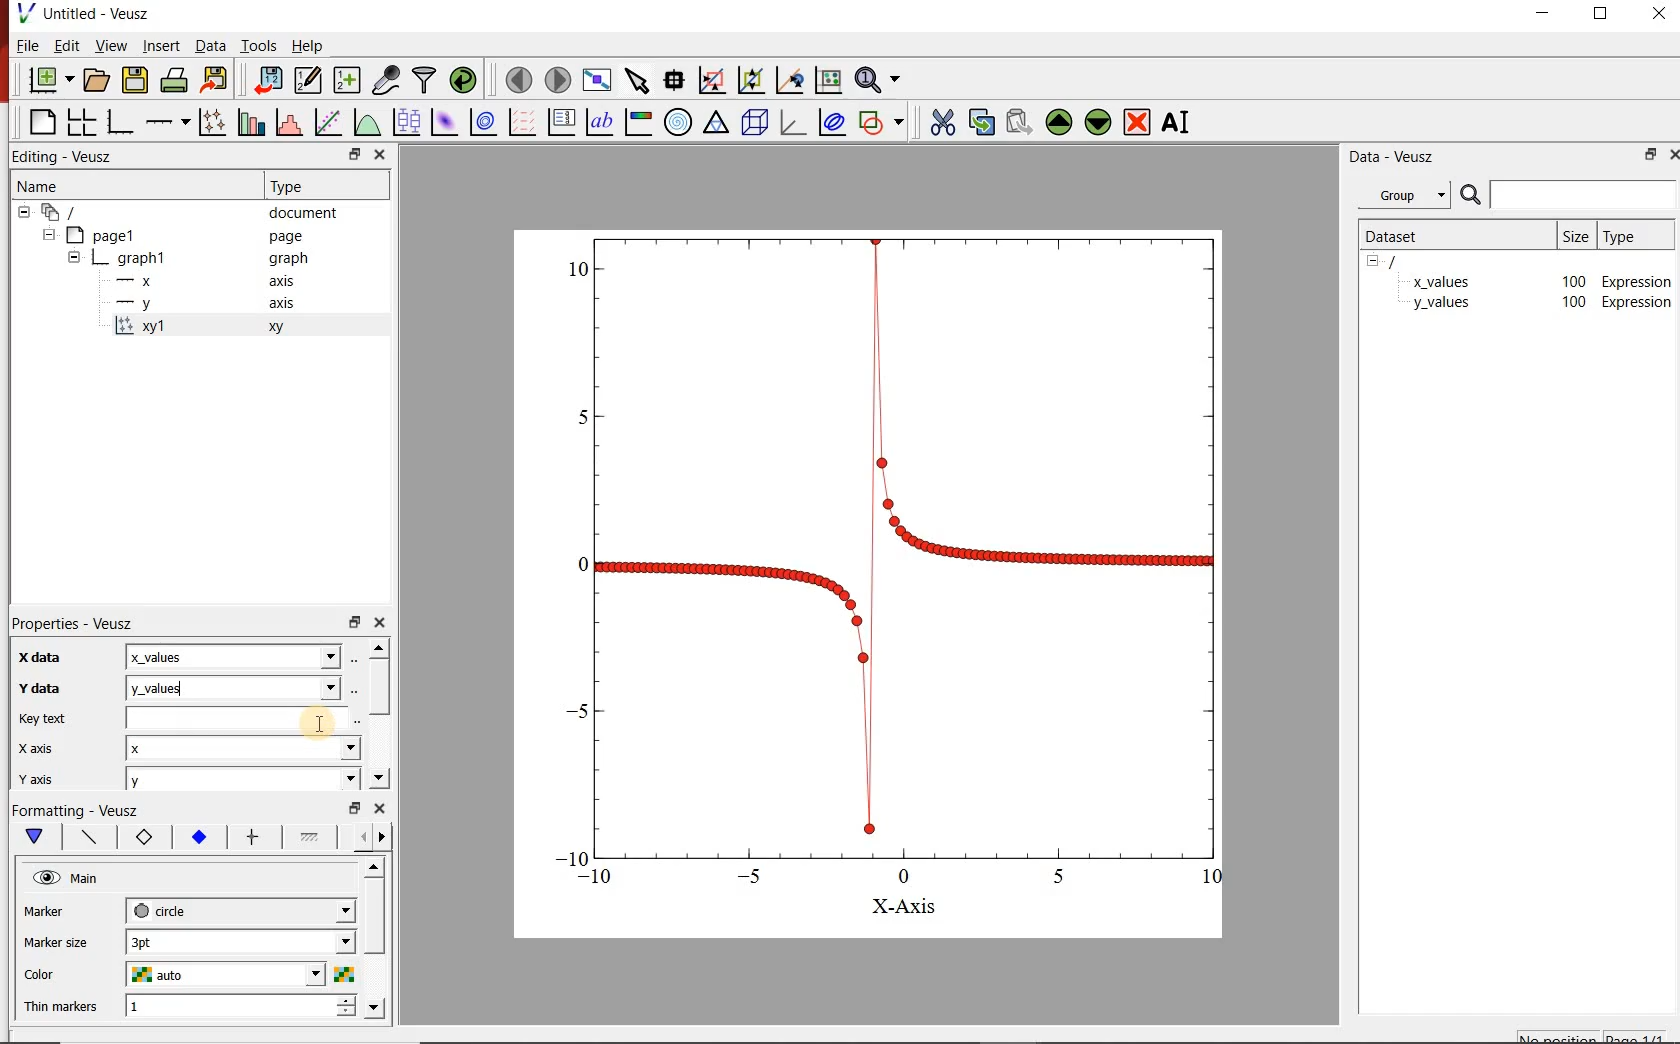  I want to click on  Xdata, so click(44, 660).